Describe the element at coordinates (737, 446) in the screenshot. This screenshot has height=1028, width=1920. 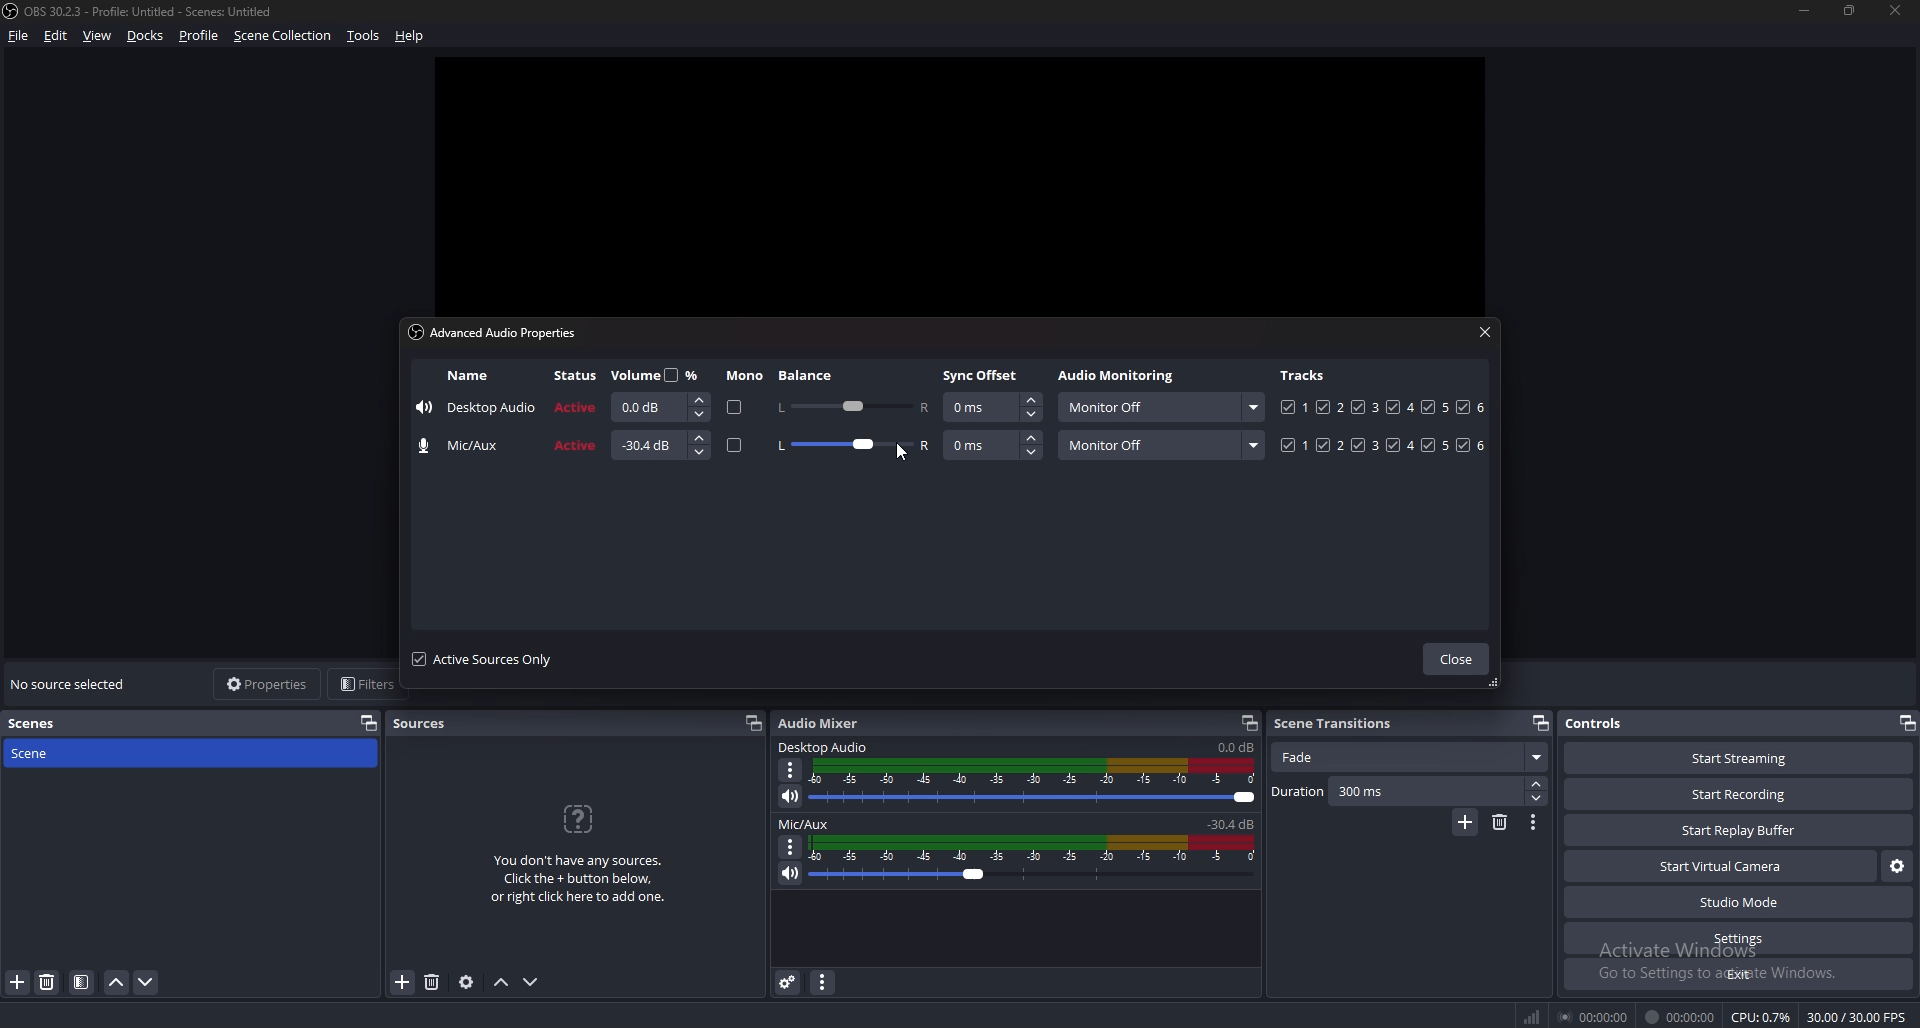
I see `mono` at that location.